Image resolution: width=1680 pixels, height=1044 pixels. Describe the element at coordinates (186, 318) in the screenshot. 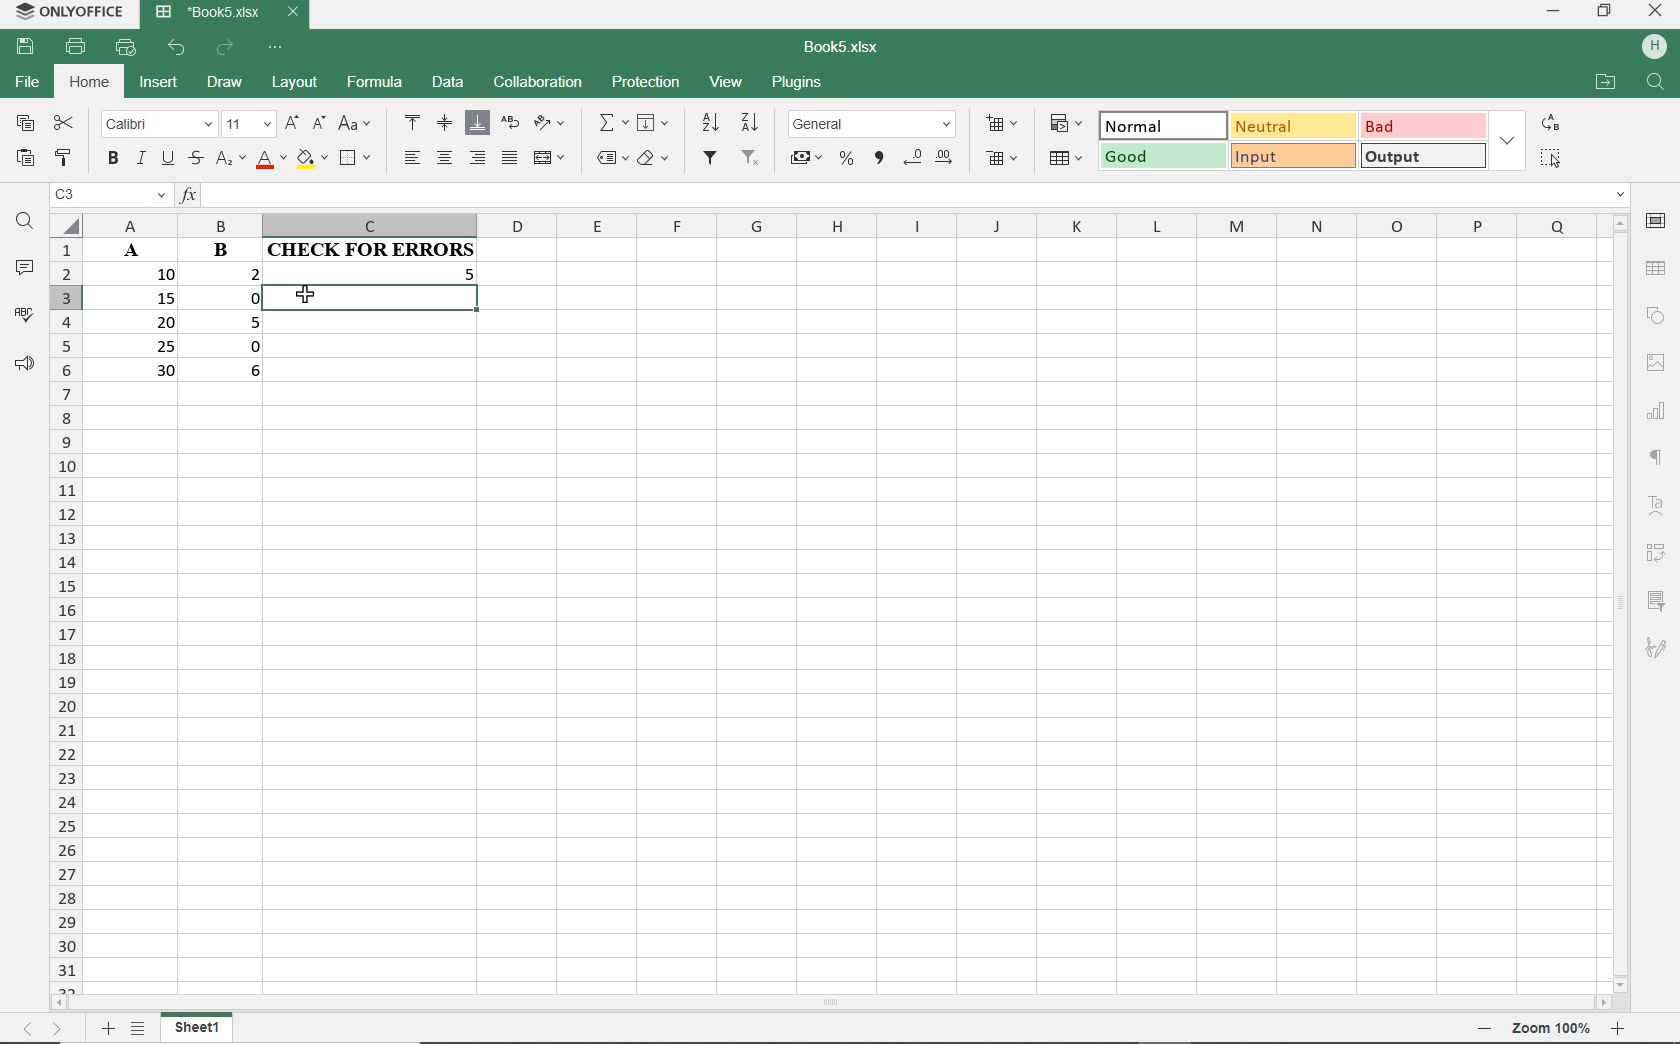

I see `DATA` at that location.